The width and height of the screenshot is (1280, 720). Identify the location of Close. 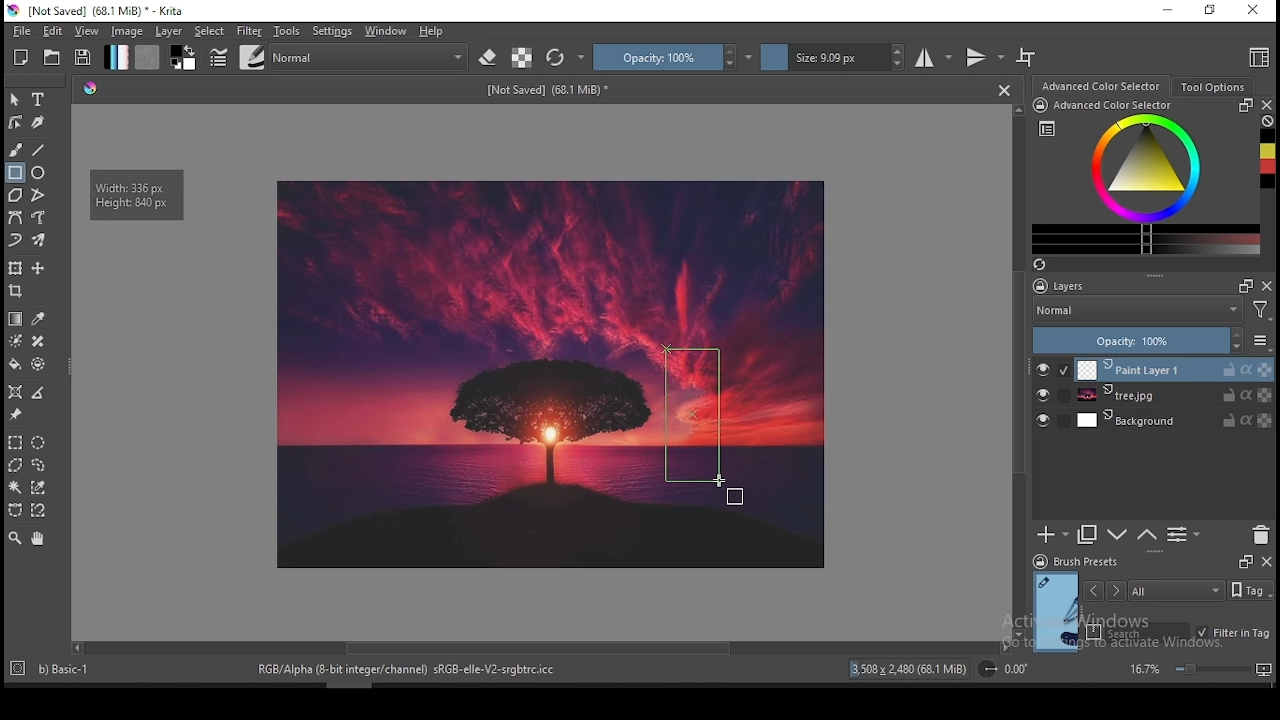
(1004, 90).